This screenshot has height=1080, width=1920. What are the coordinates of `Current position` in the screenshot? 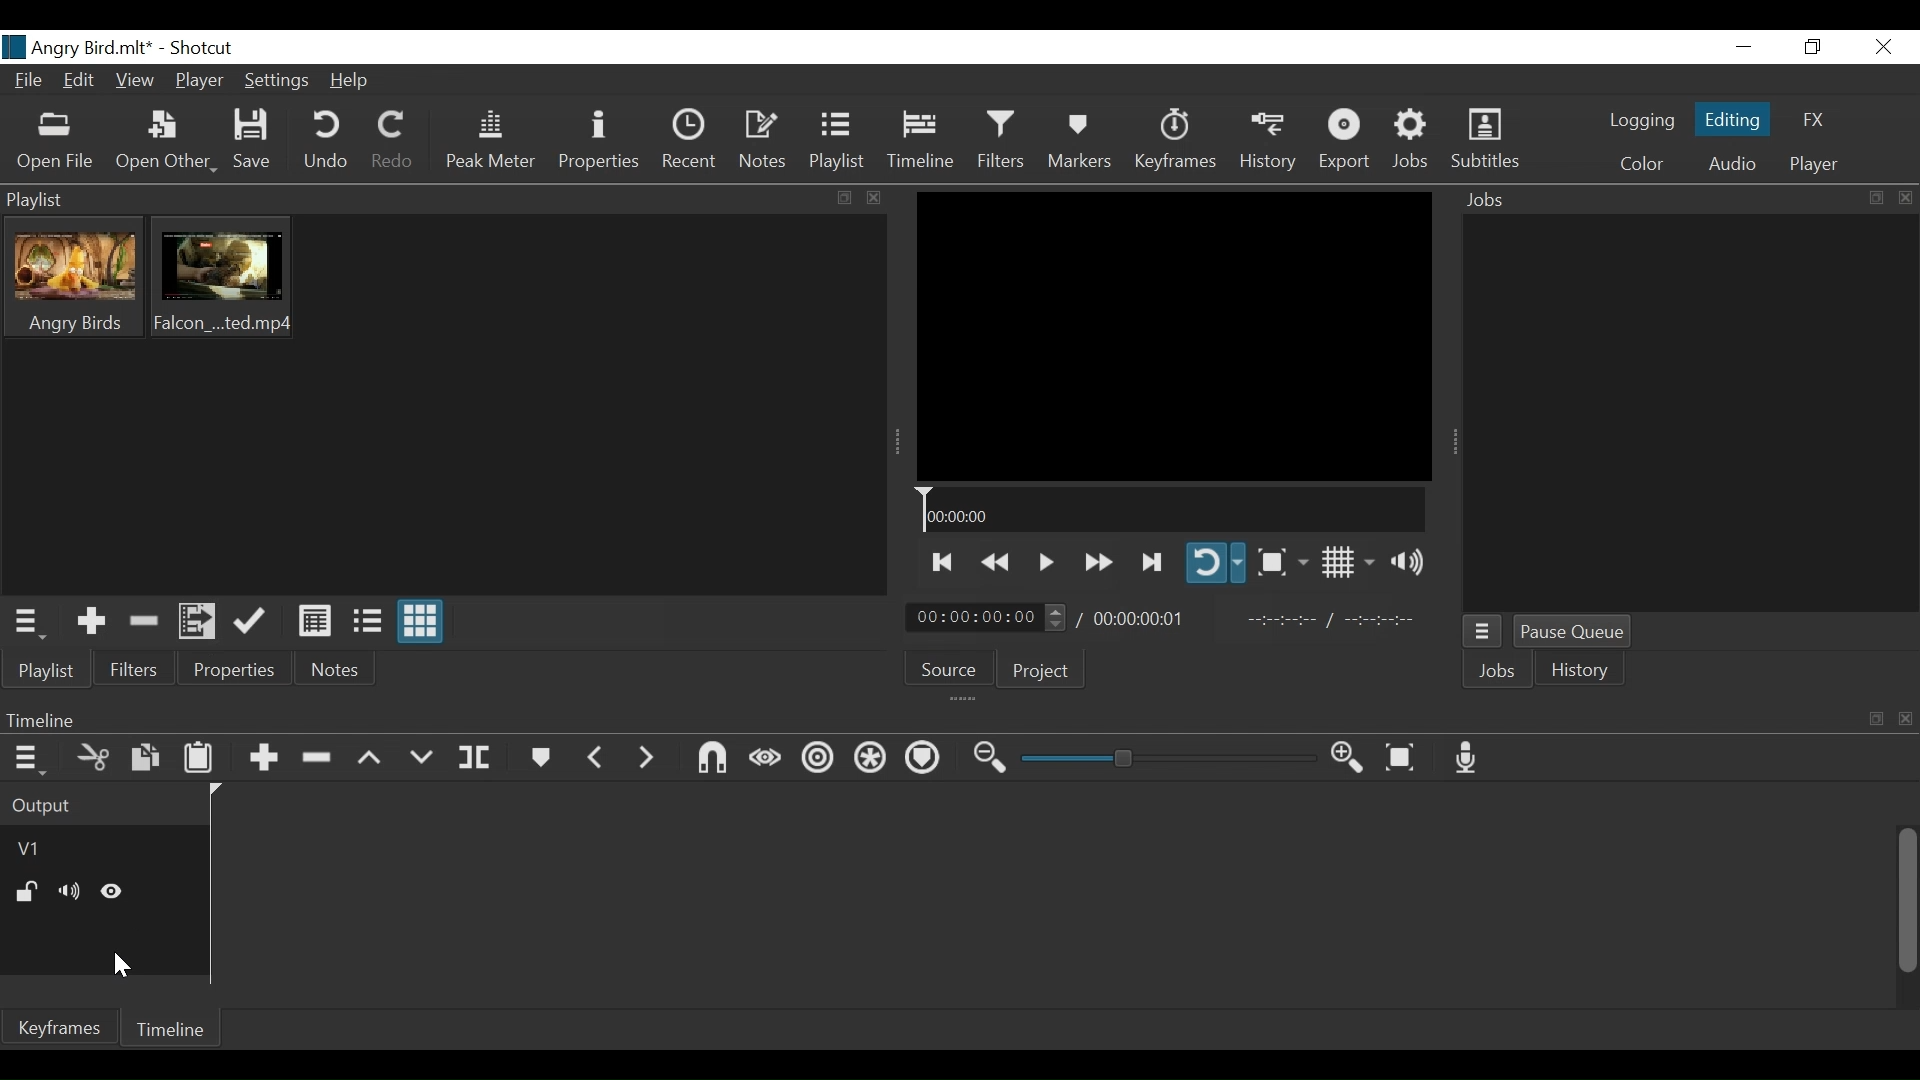 It's located at (987, 617).